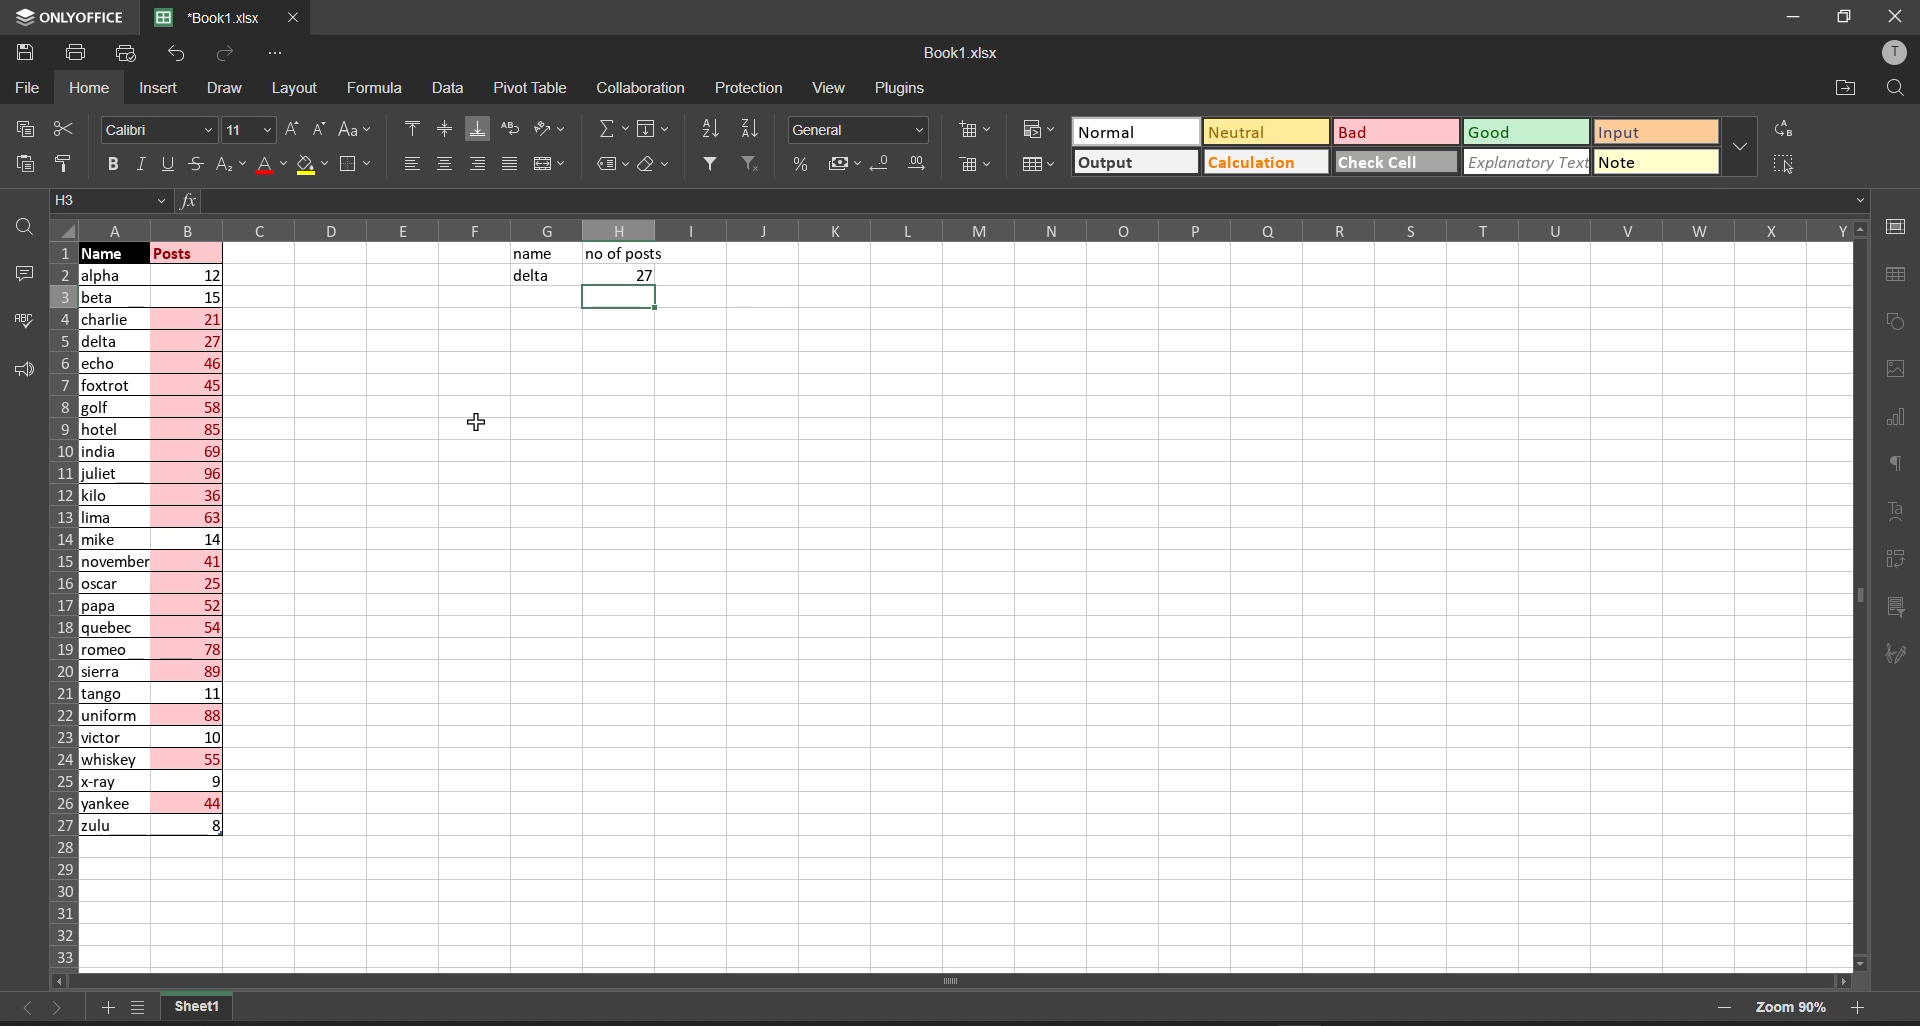 The height and width of the screenshot is (1026, 1920). Describe the element at coordinates (754, 129) in the screenshot. I see `sort descending` at that location.